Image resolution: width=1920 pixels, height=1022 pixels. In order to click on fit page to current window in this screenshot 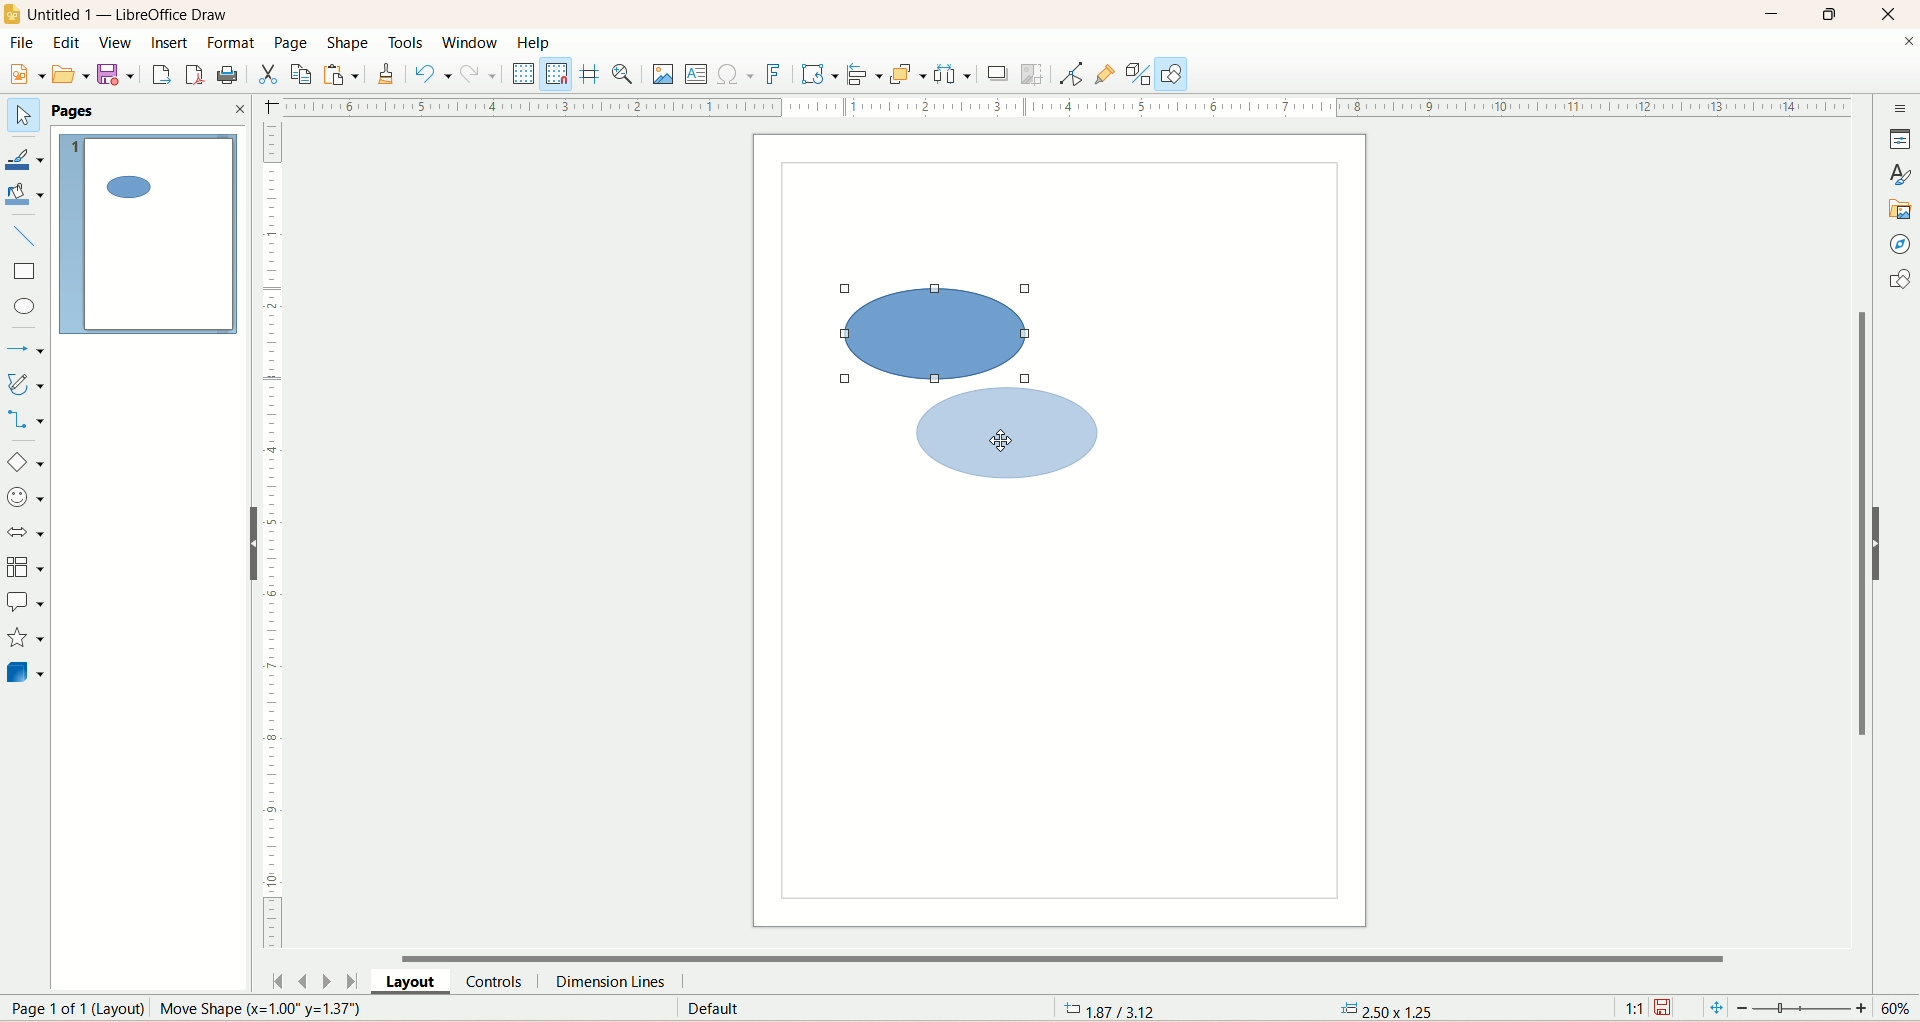, I will do `click(1713, 1008)`.